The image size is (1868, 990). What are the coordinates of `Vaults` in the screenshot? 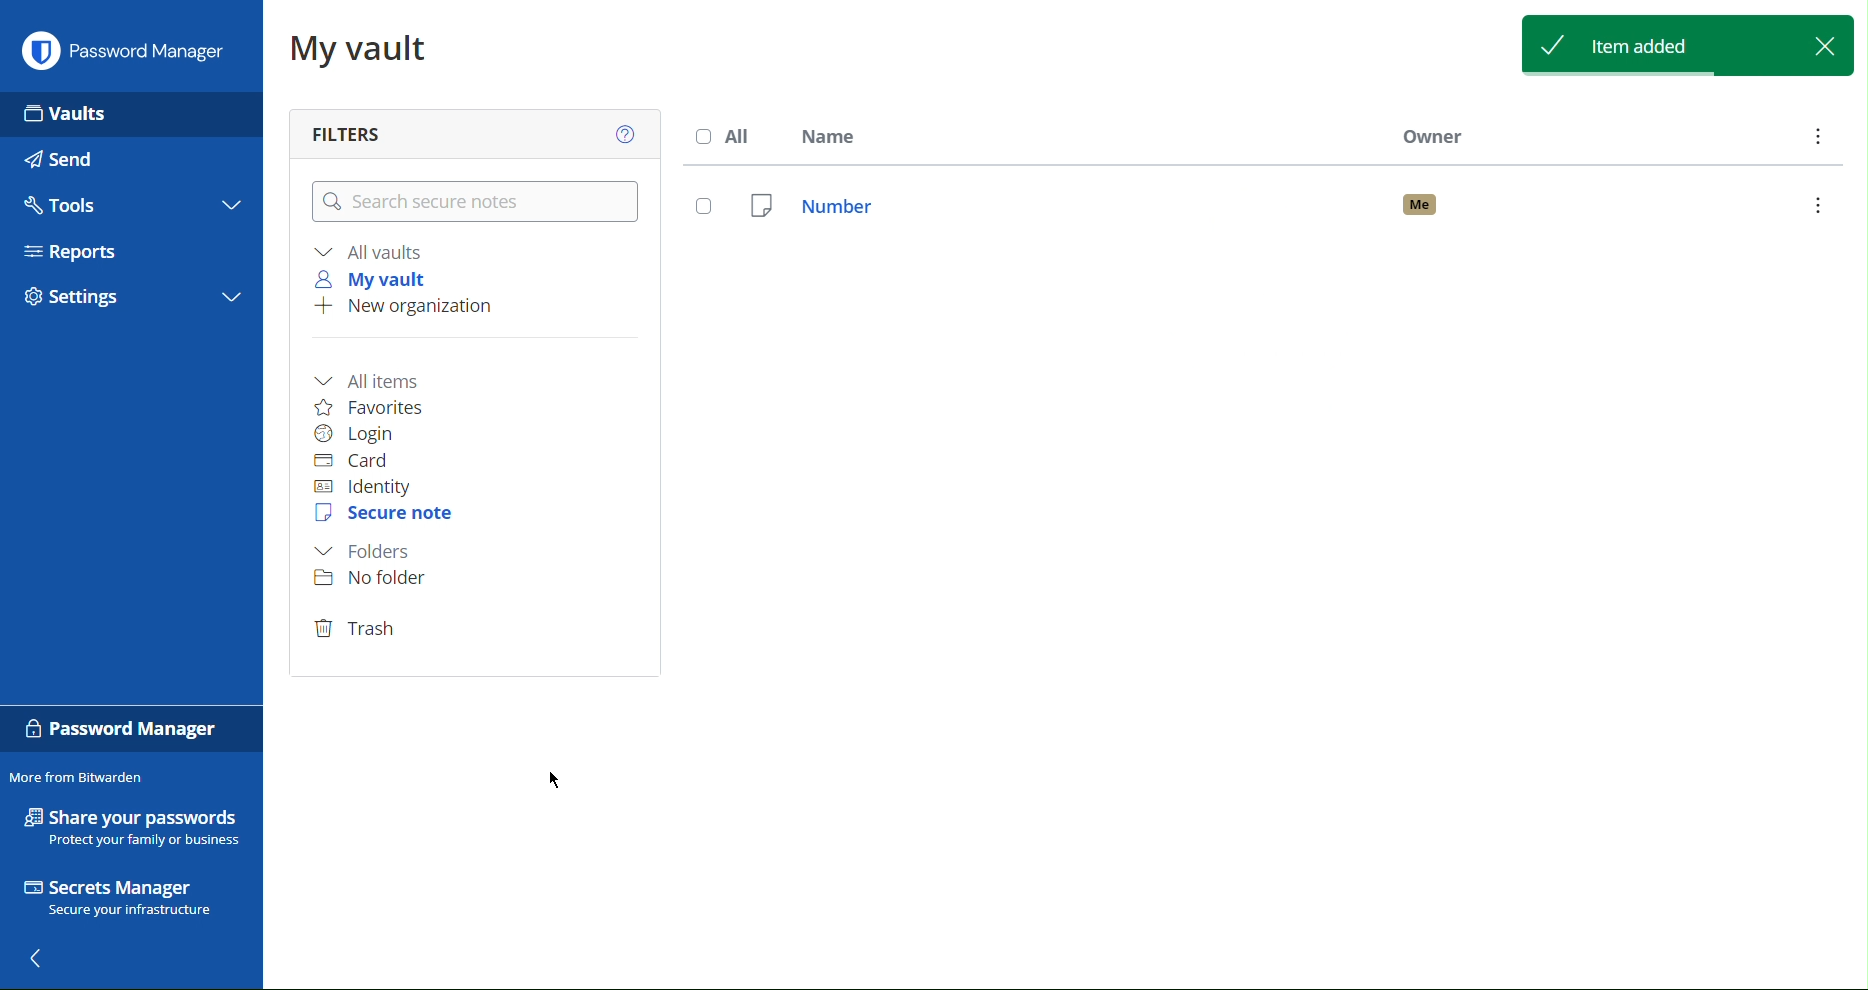 It's located at (68, 112).